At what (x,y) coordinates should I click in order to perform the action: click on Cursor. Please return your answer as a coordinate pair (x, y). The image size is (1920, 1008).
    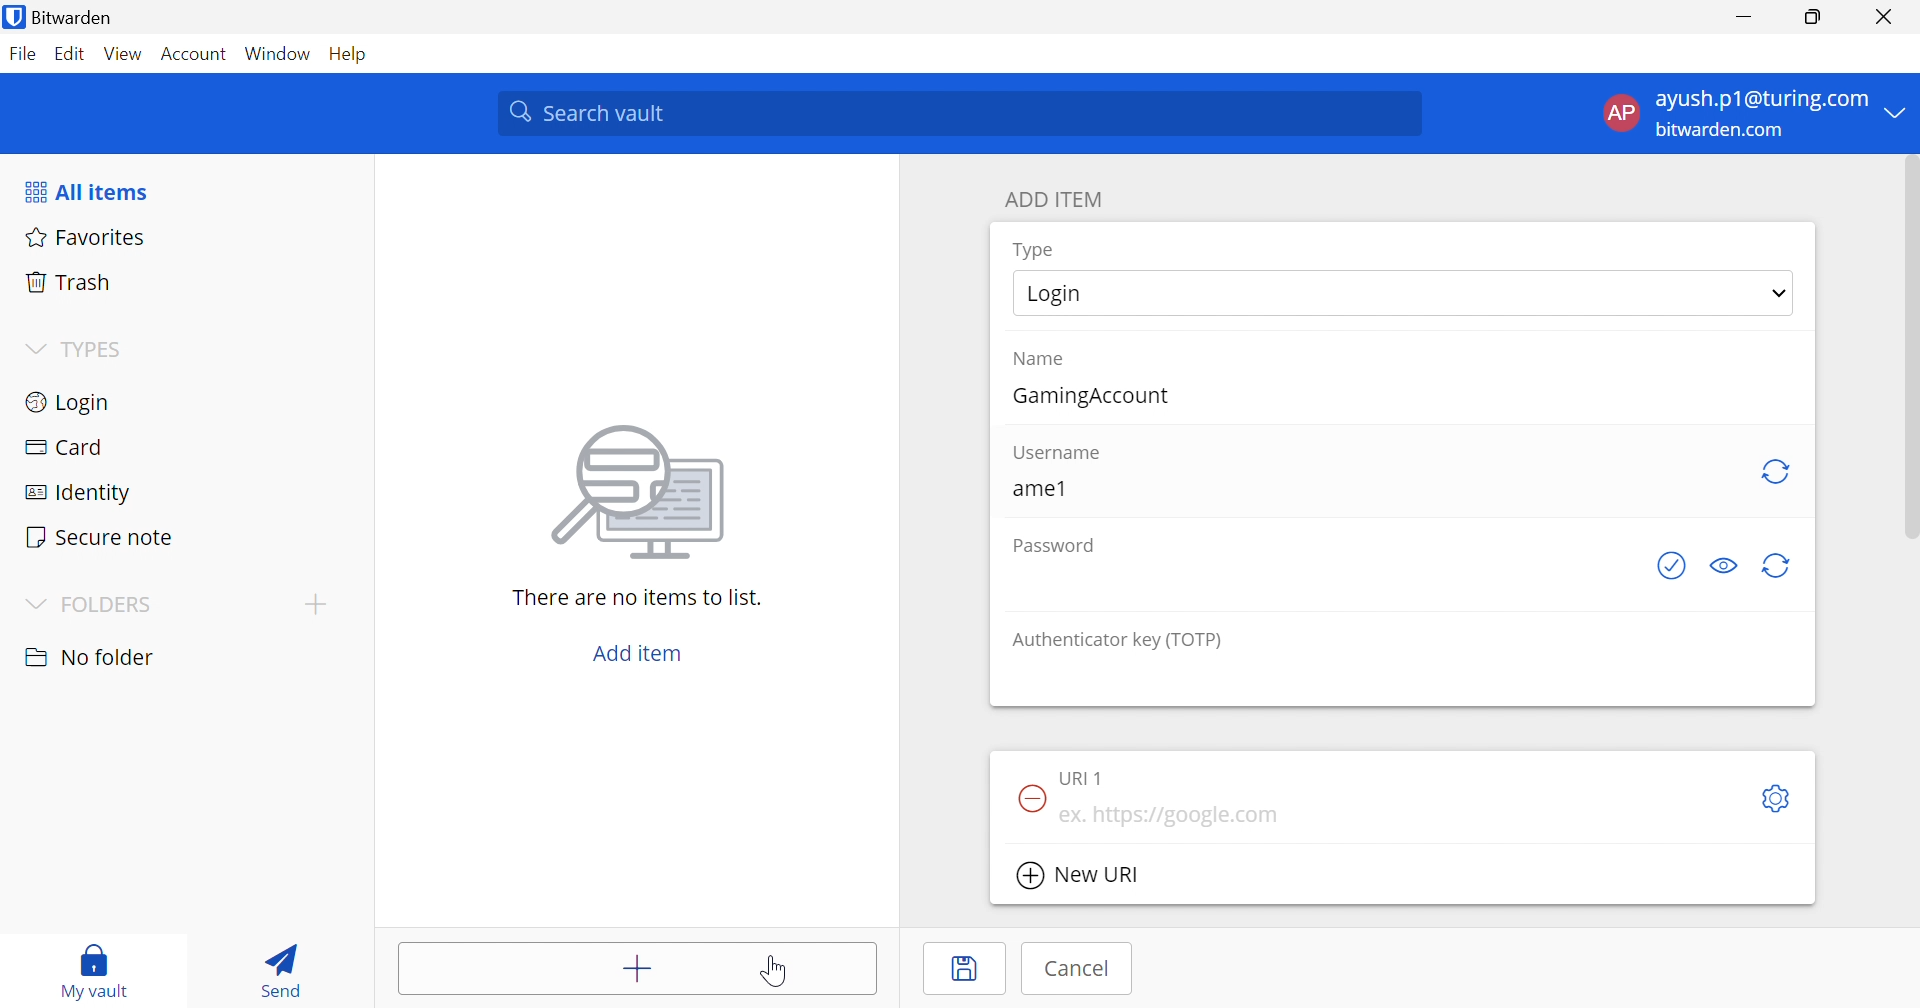
    Looking at the image, I should click on (777, 971).